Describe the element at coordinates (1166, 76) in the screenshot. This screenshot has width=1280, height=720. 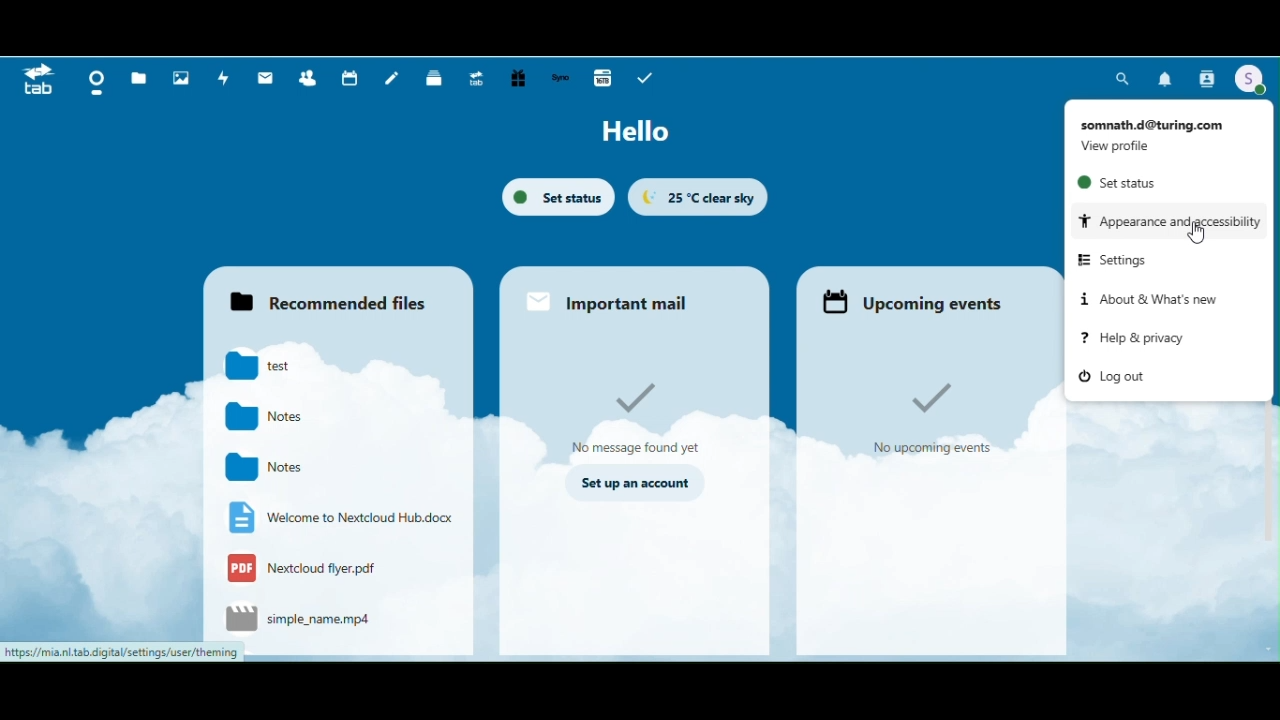
I see `Notifications` at that location.